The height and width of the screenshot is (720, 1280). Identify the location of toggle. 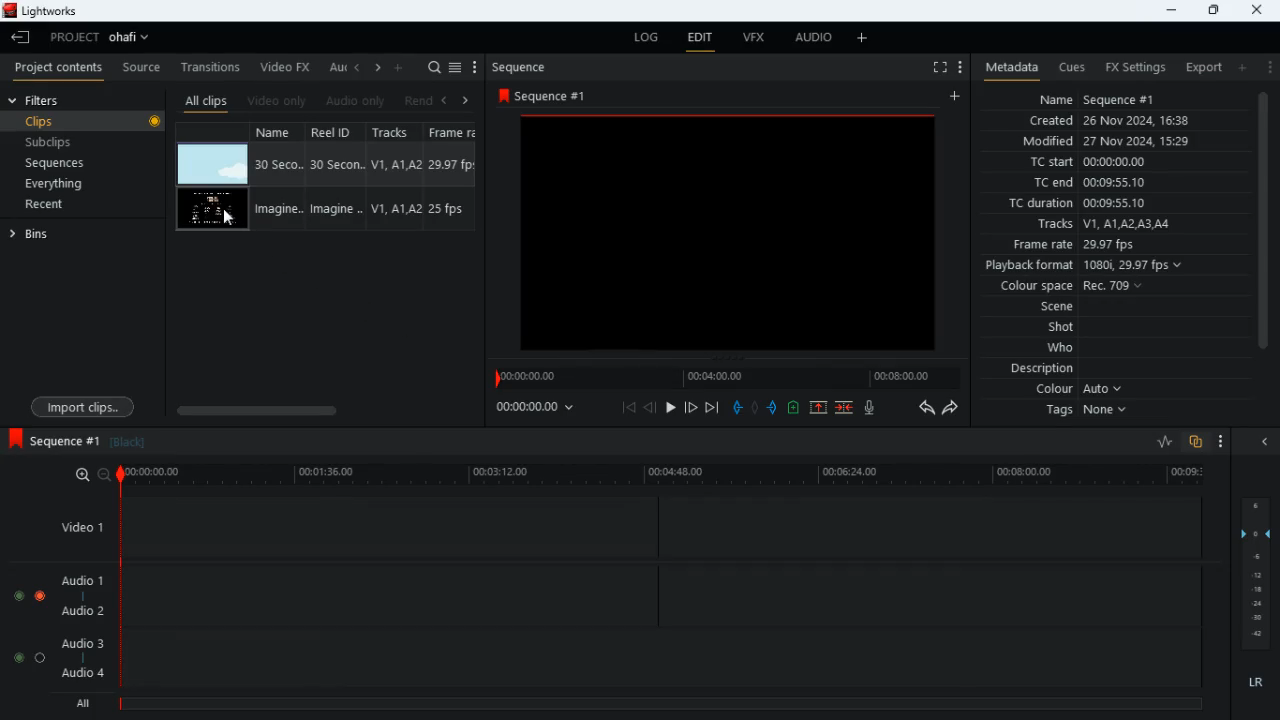
(17, 593).